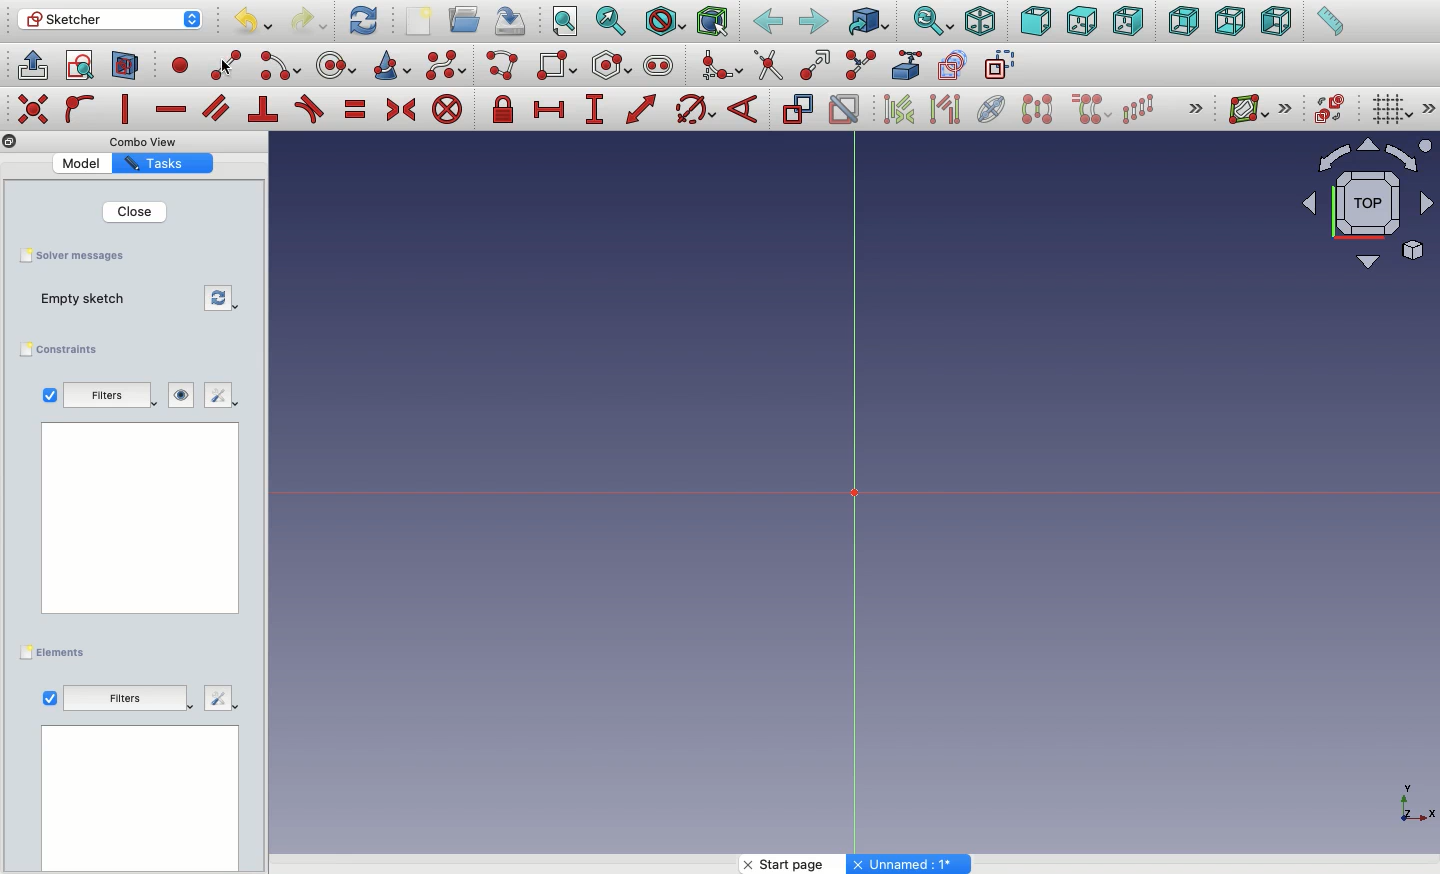  What do you see at coordinates (220, 700) in the screenshot?
I see `` at bounding box center [220, 700].